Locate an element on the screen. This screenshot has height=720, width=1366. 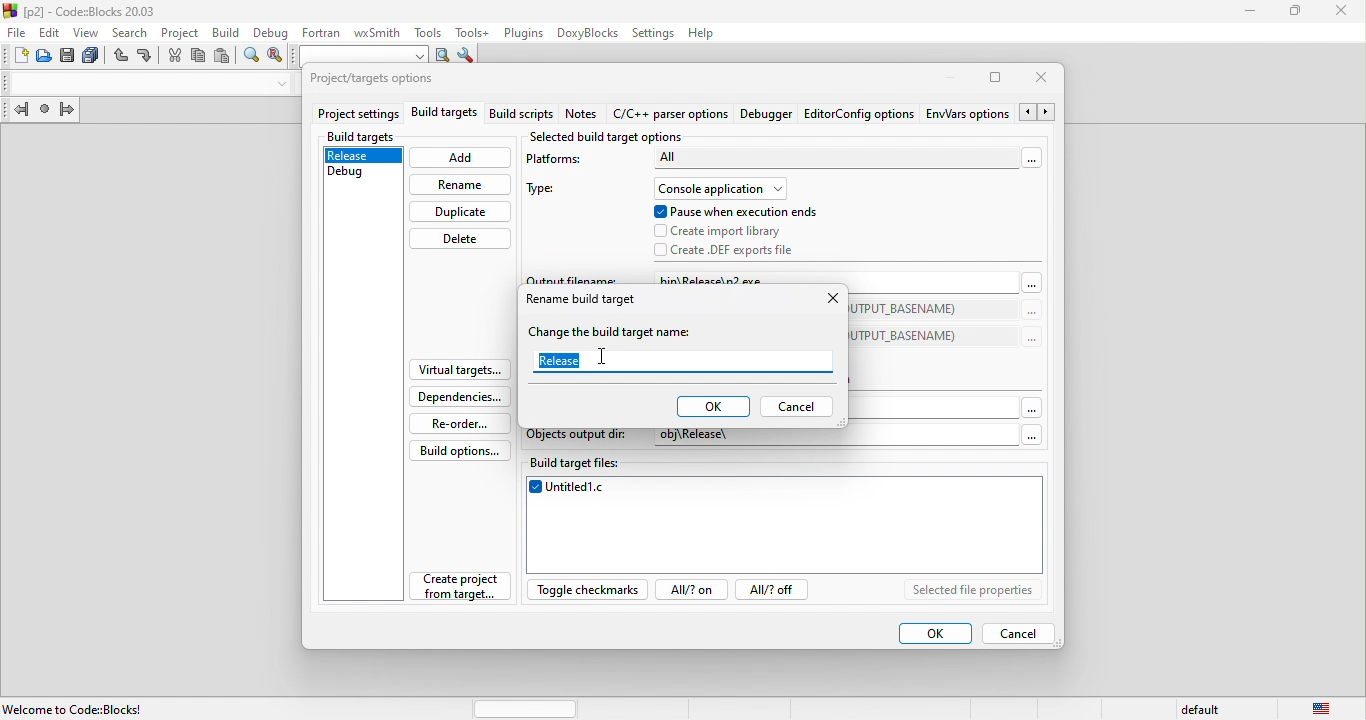
tools is located at coordinates (425, 31).